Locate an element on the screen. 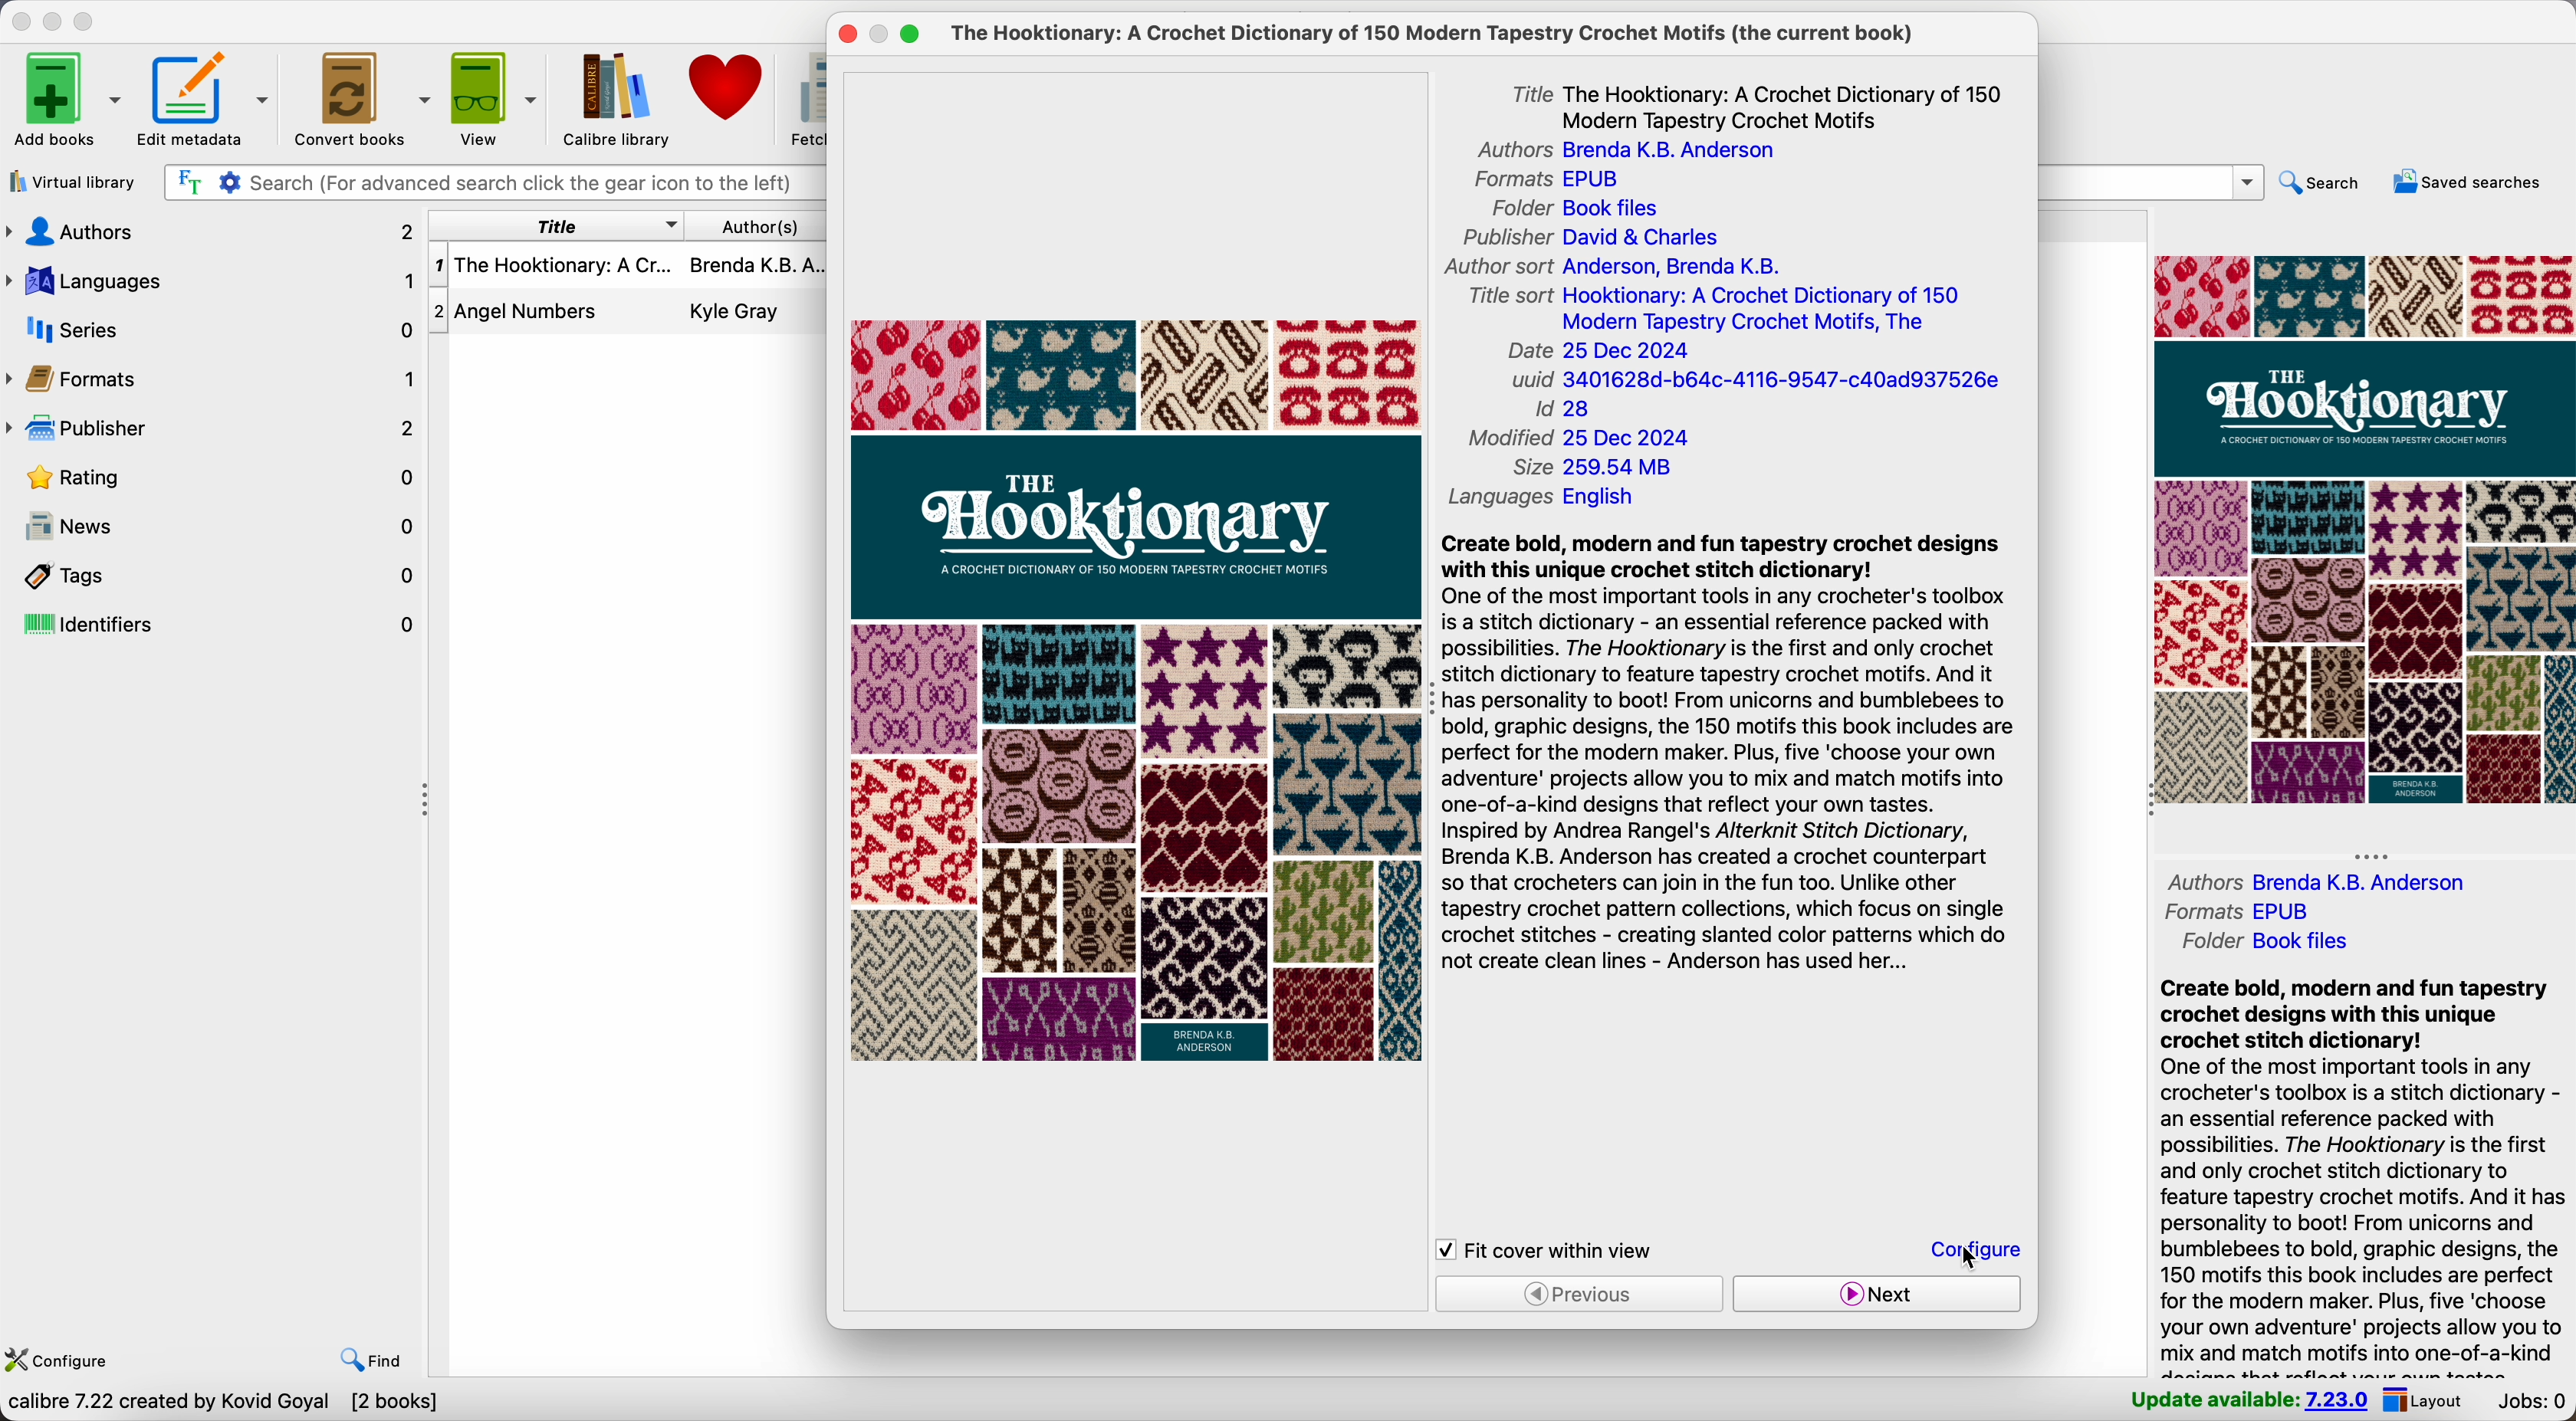 This screenshot has width=2576, height=1421. authors is located at coordinates (1618, 151).